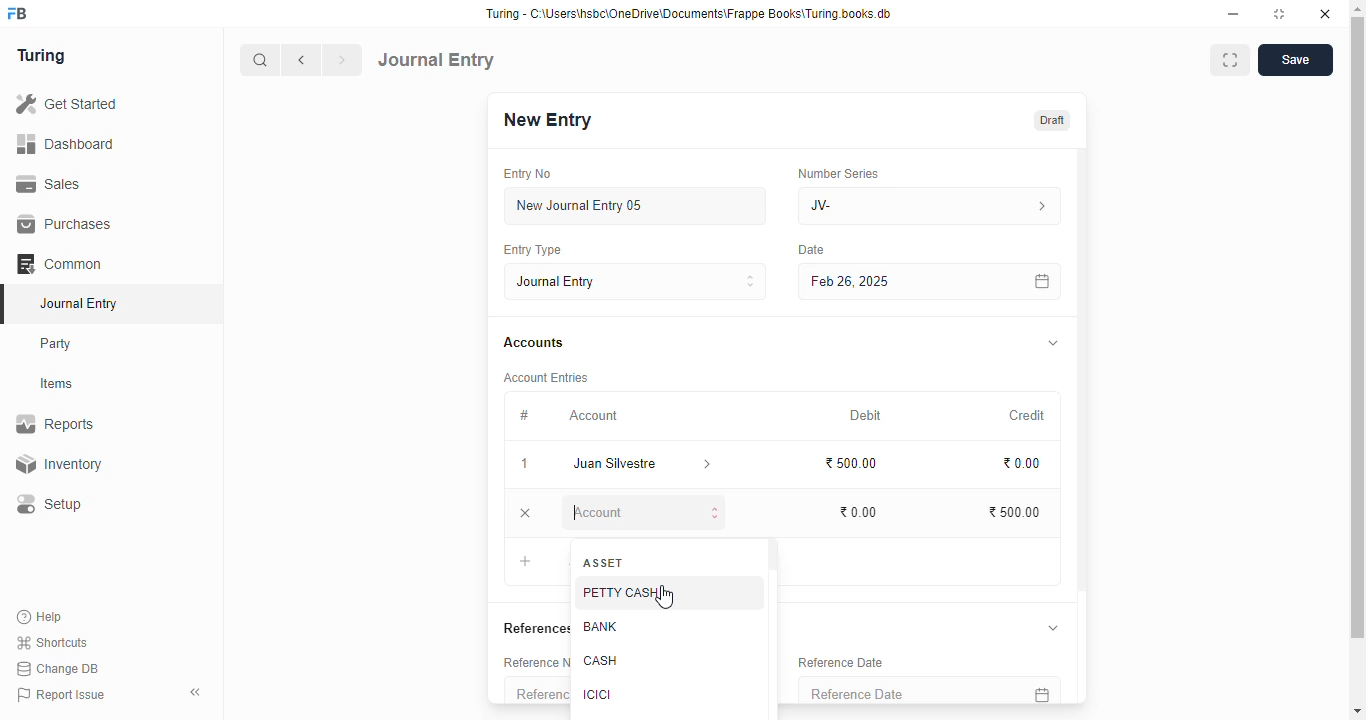 This screenshot has height=720, width=1366. I want to click on references, so click(536, 628).